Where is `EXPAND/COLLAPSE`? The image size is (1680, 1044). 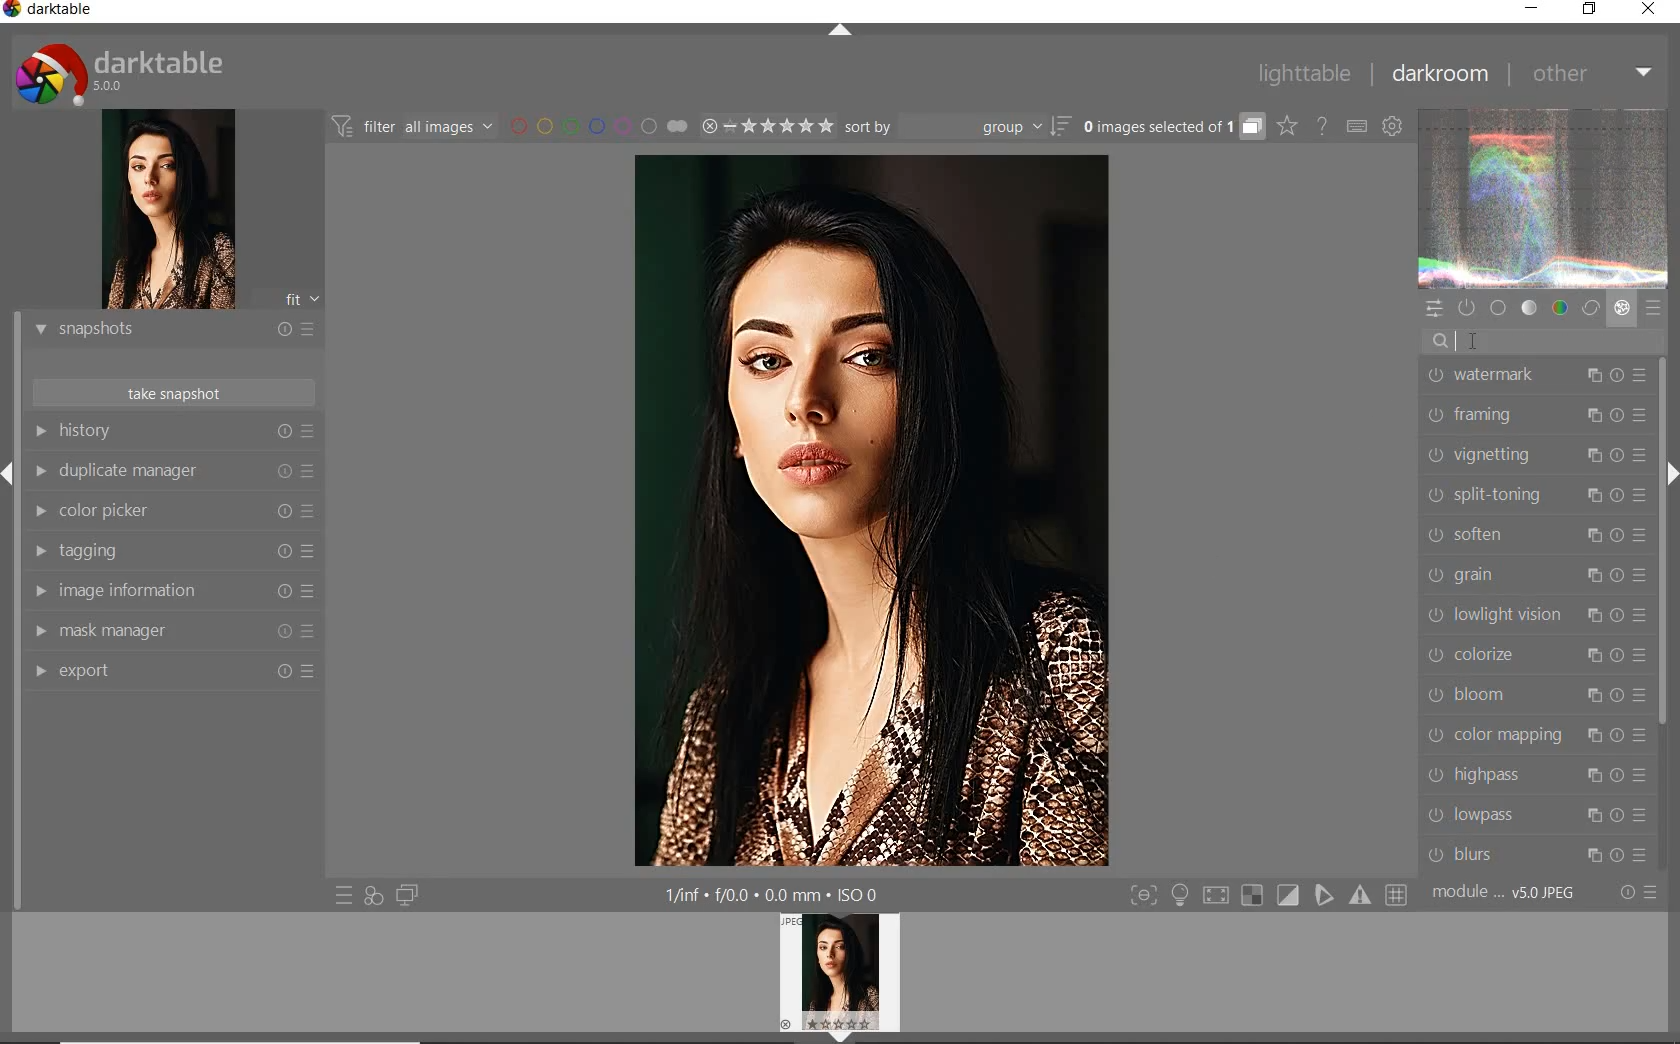
EXPAND/COLLAPSE is located at coordinates (837, 31).